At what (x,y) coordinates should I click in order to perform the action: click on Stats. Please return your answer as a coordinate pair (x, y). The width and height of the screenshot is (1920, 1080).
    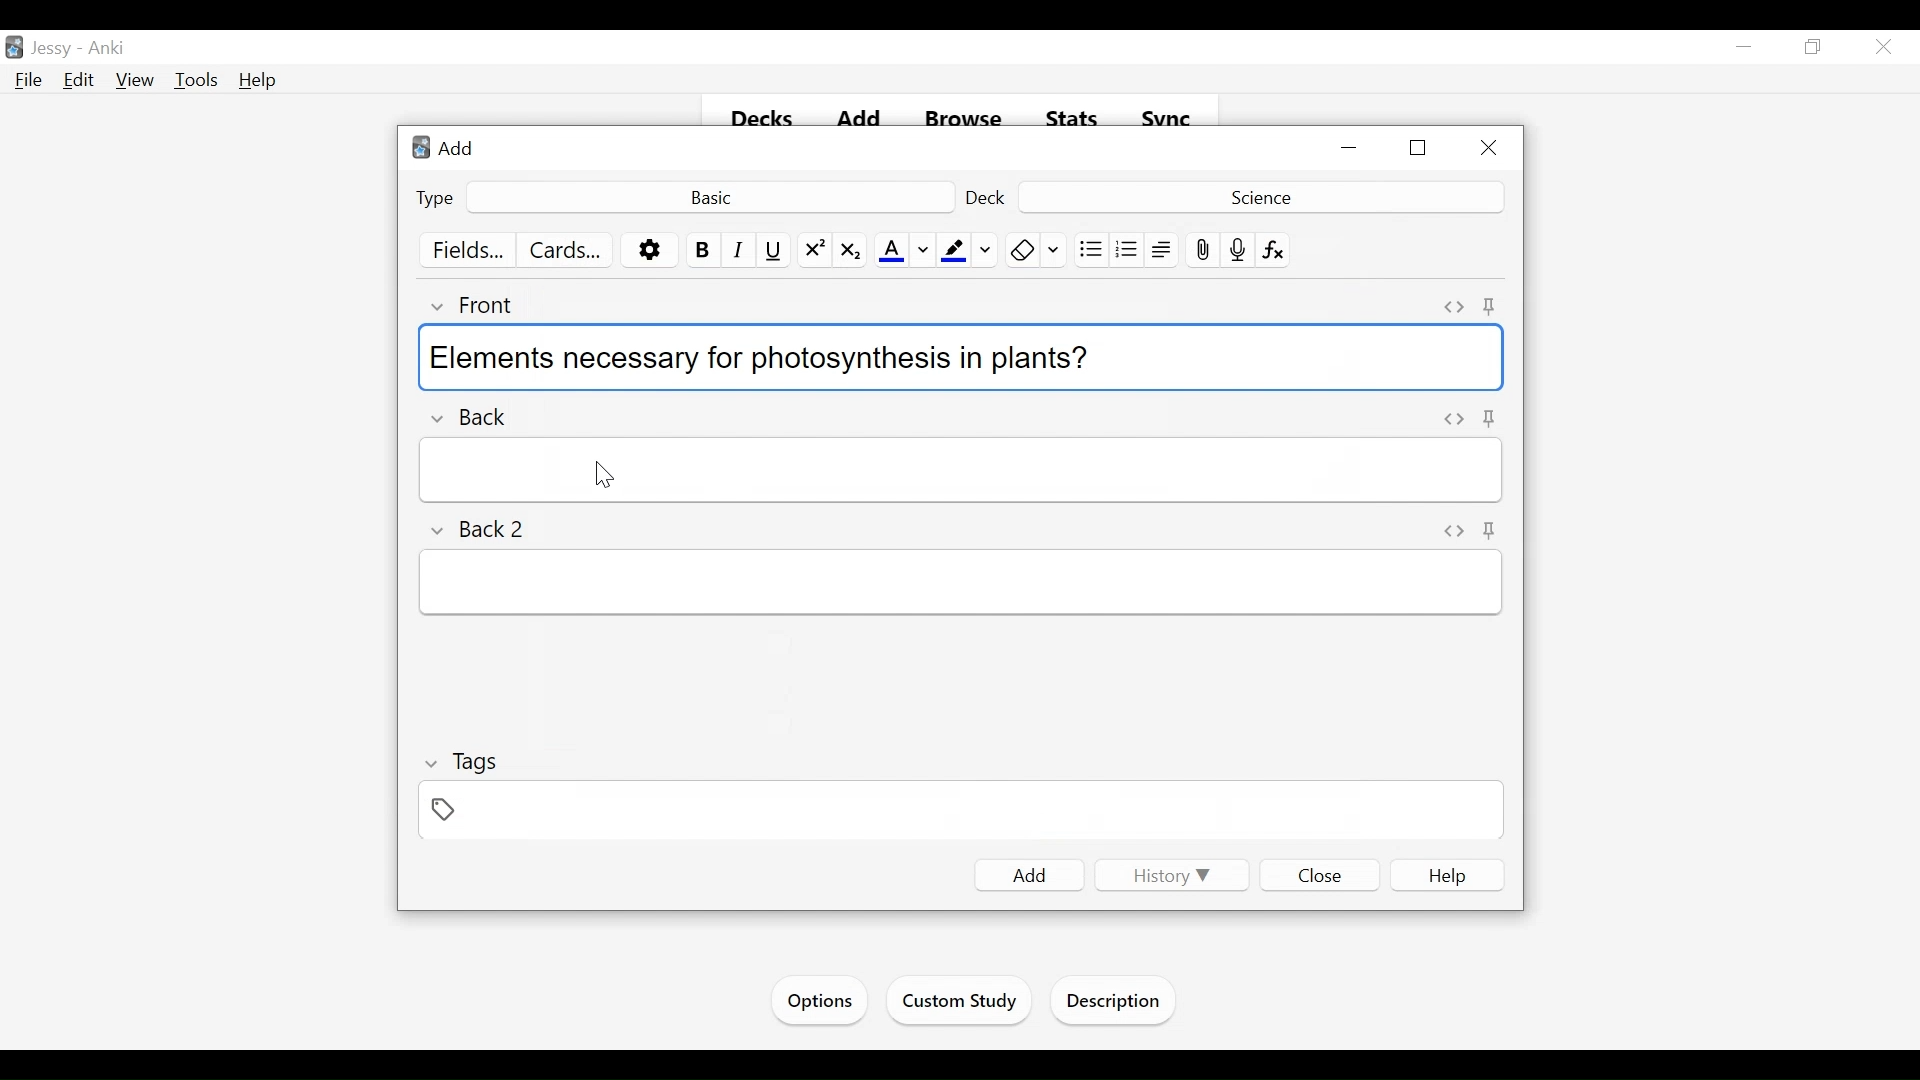
    Looking at the image, I should click on (1073, 119).